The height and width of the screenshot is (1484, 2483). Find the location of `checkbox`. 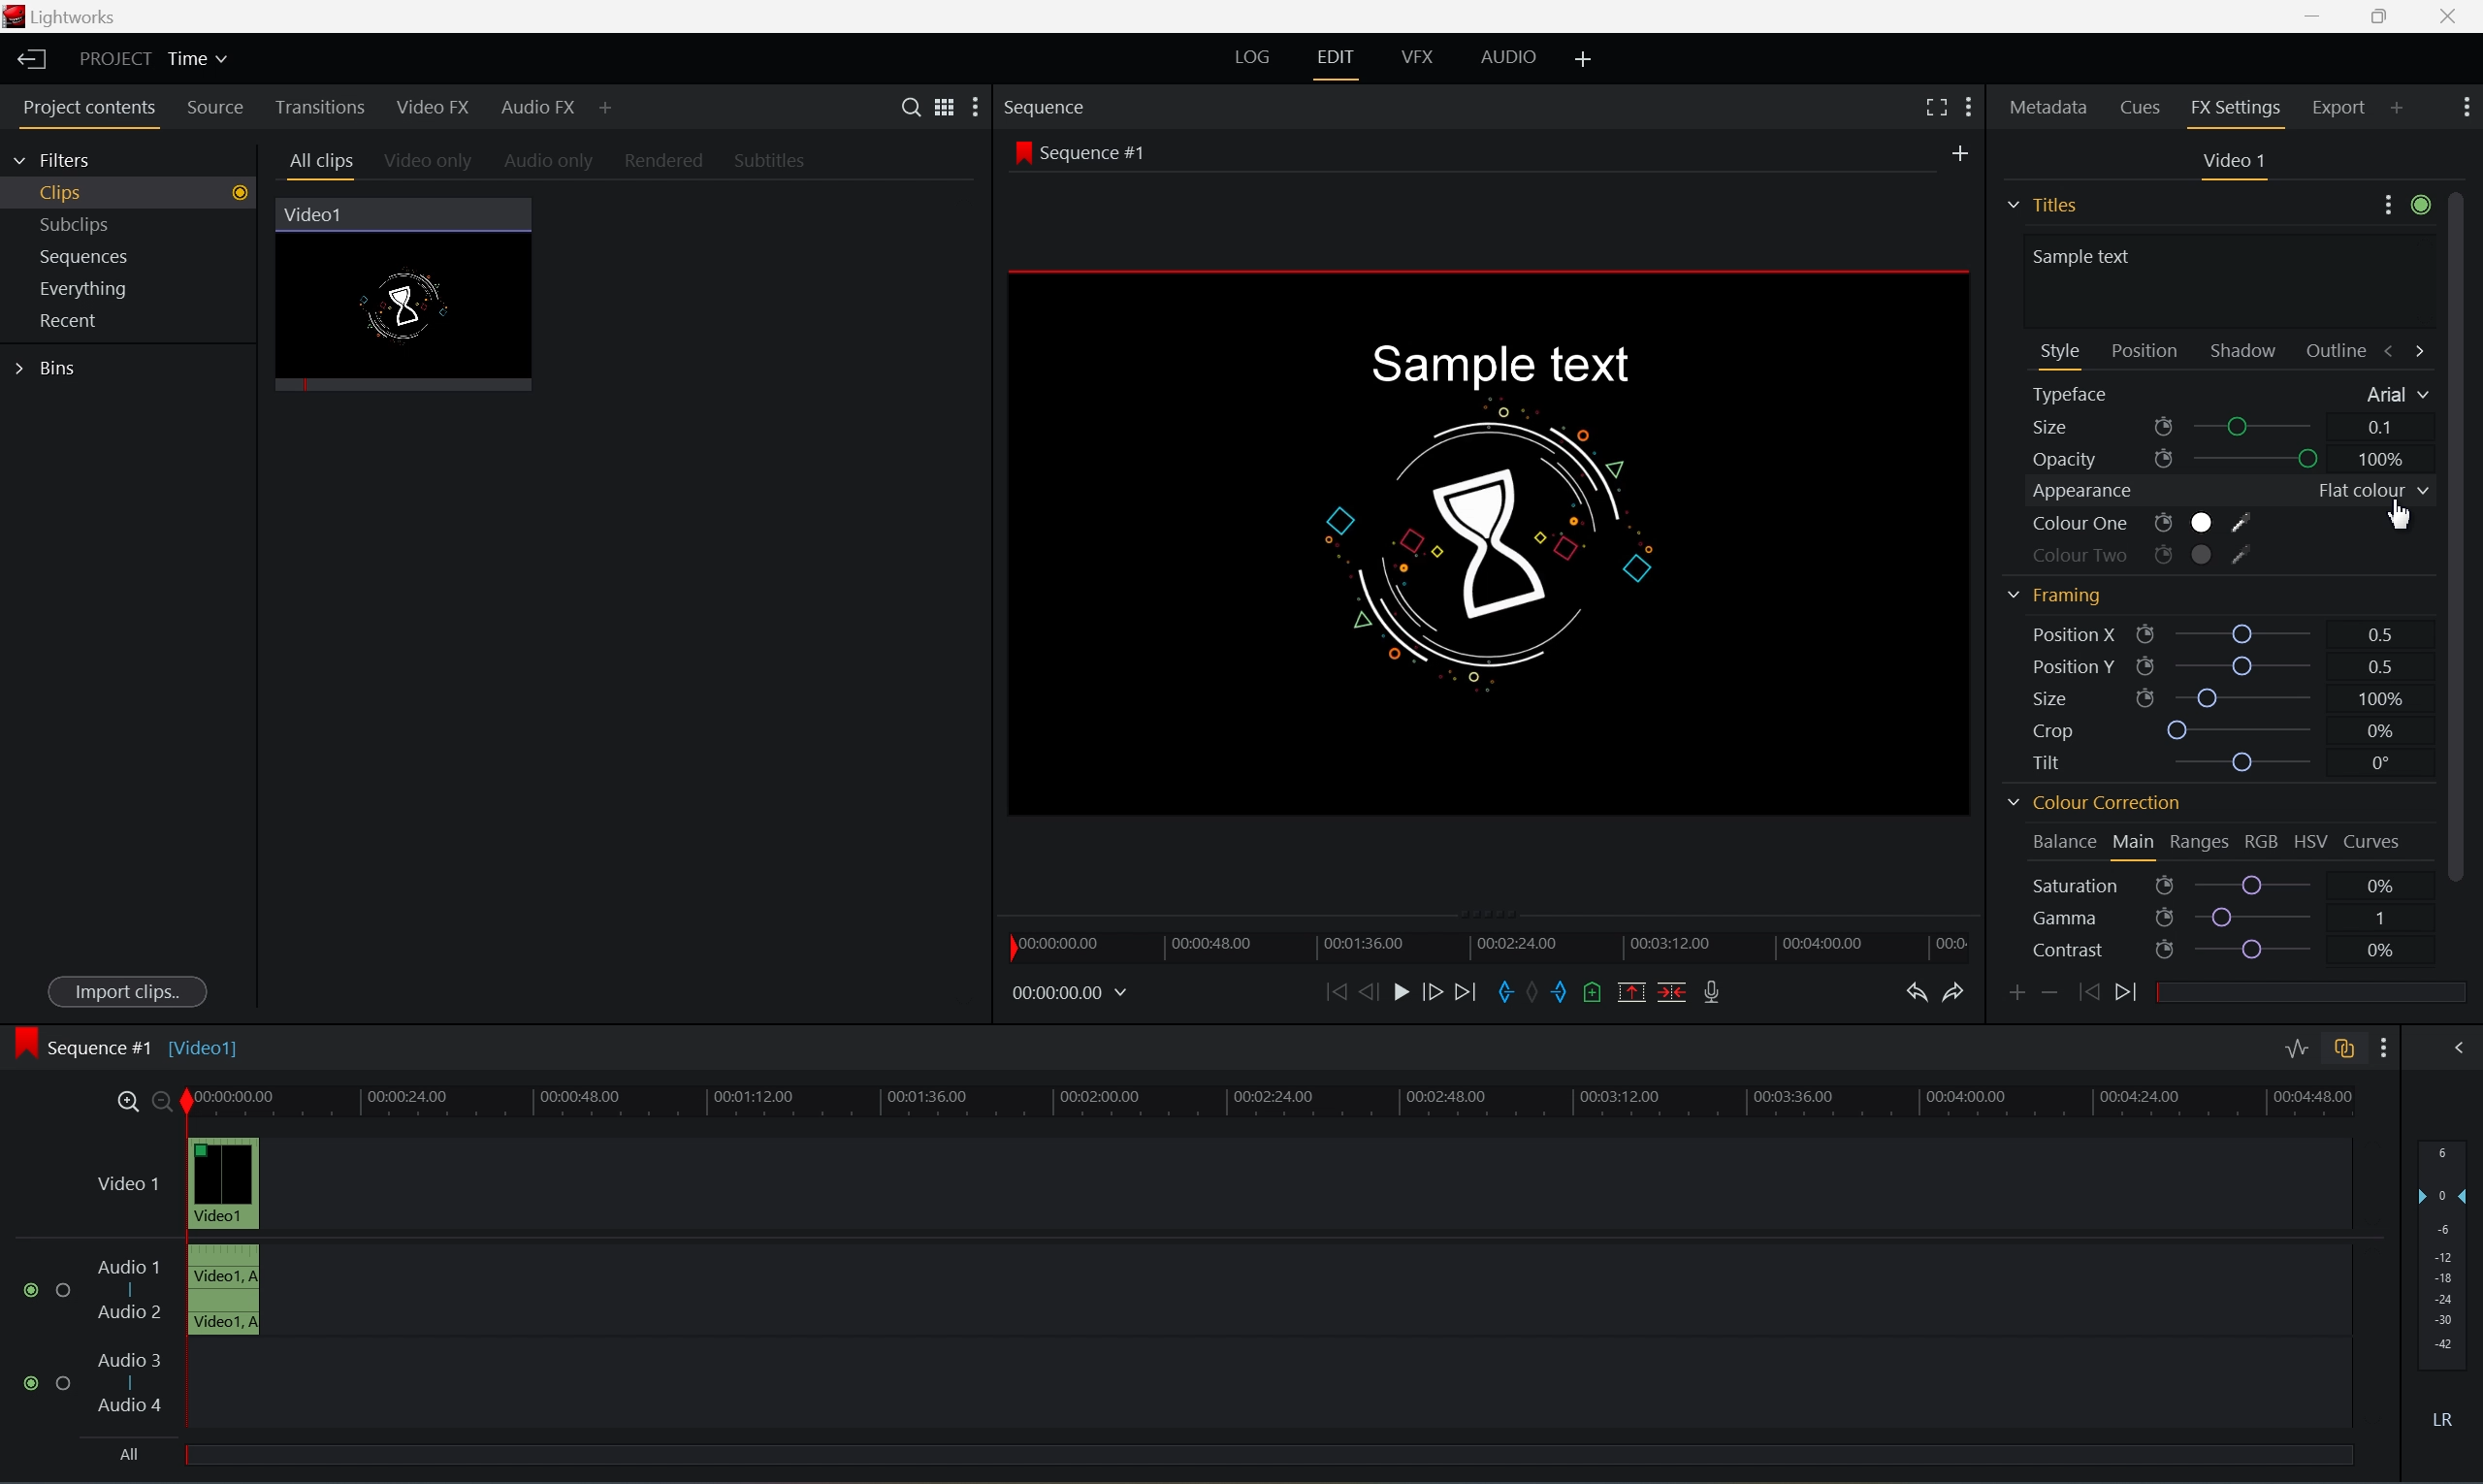

checkbox is located at coordinates (67, 1386).